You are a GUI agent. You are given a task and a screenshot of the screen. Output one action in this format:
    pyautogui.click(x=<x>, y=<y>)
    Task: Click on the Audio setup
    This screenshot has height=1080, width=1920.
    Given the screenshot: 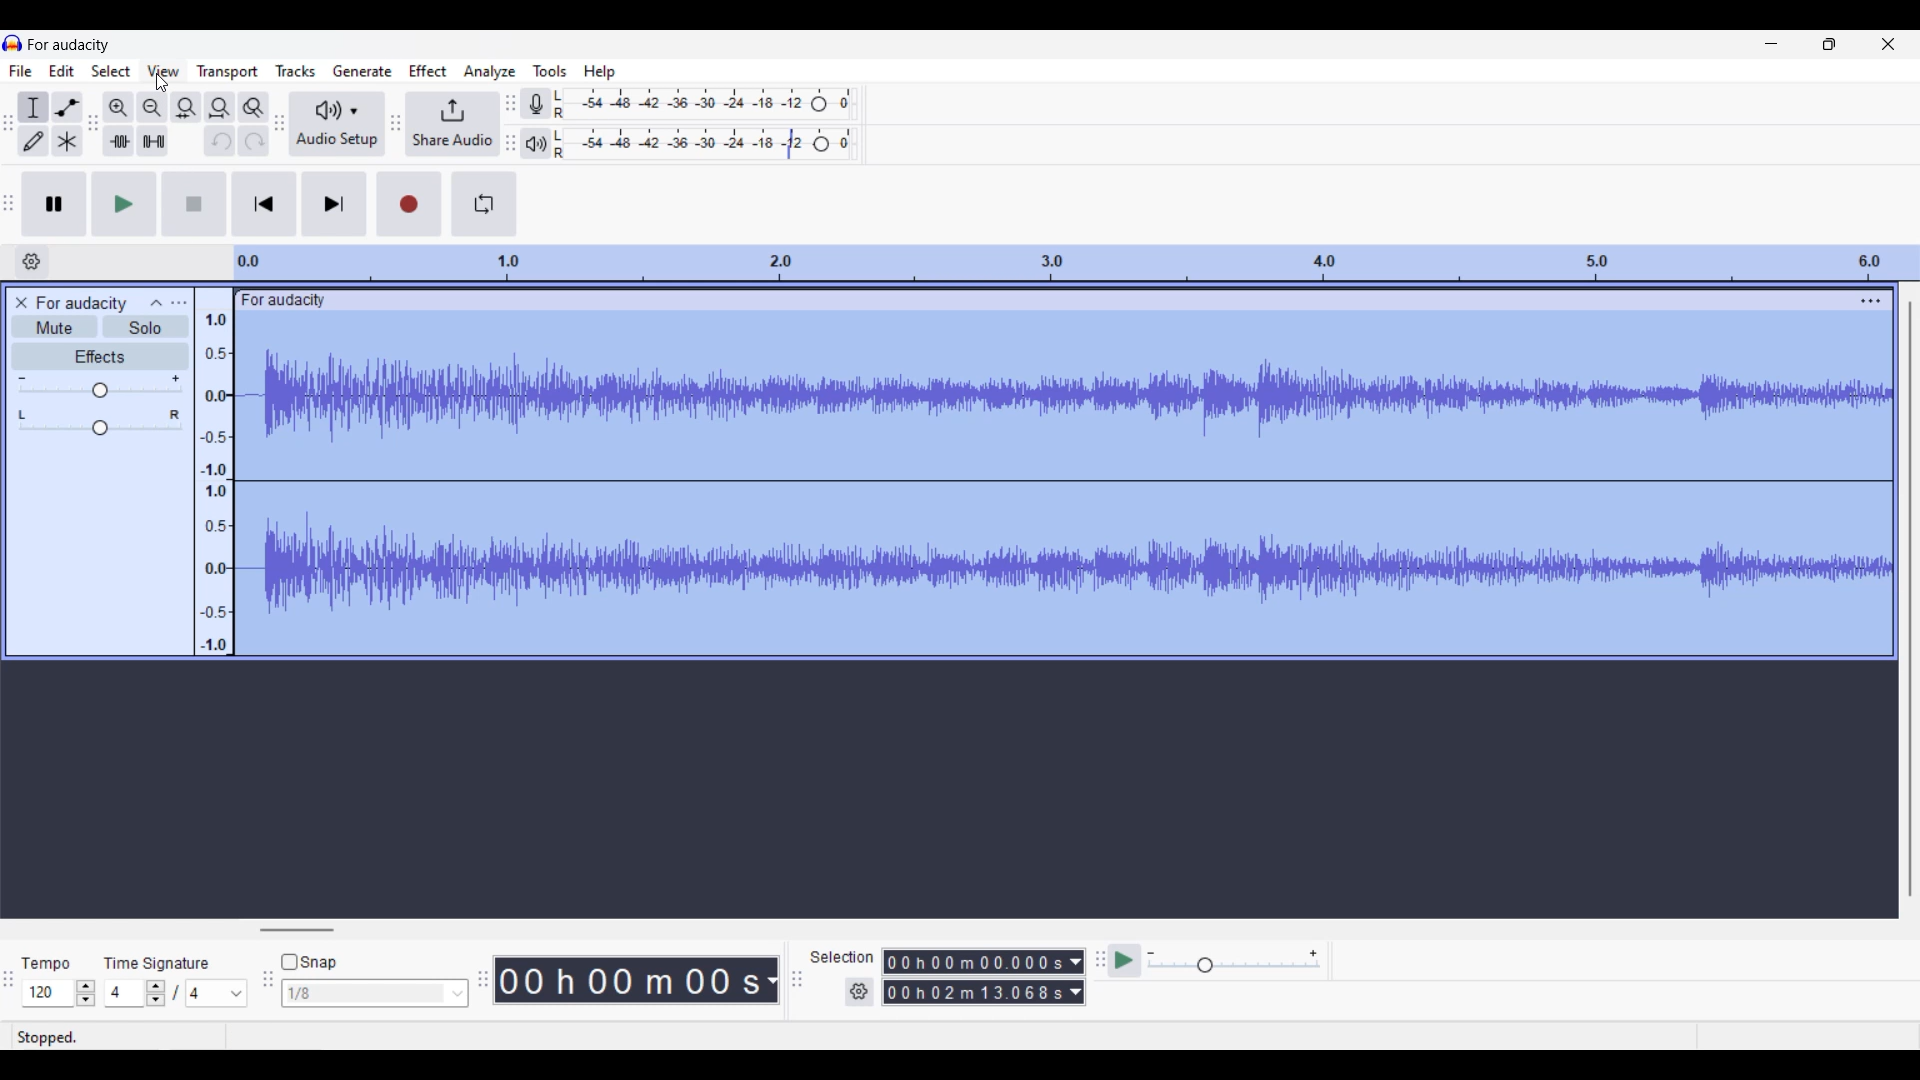 What is the action you would take?
    pyautogui.click(x=337, y=125)
    